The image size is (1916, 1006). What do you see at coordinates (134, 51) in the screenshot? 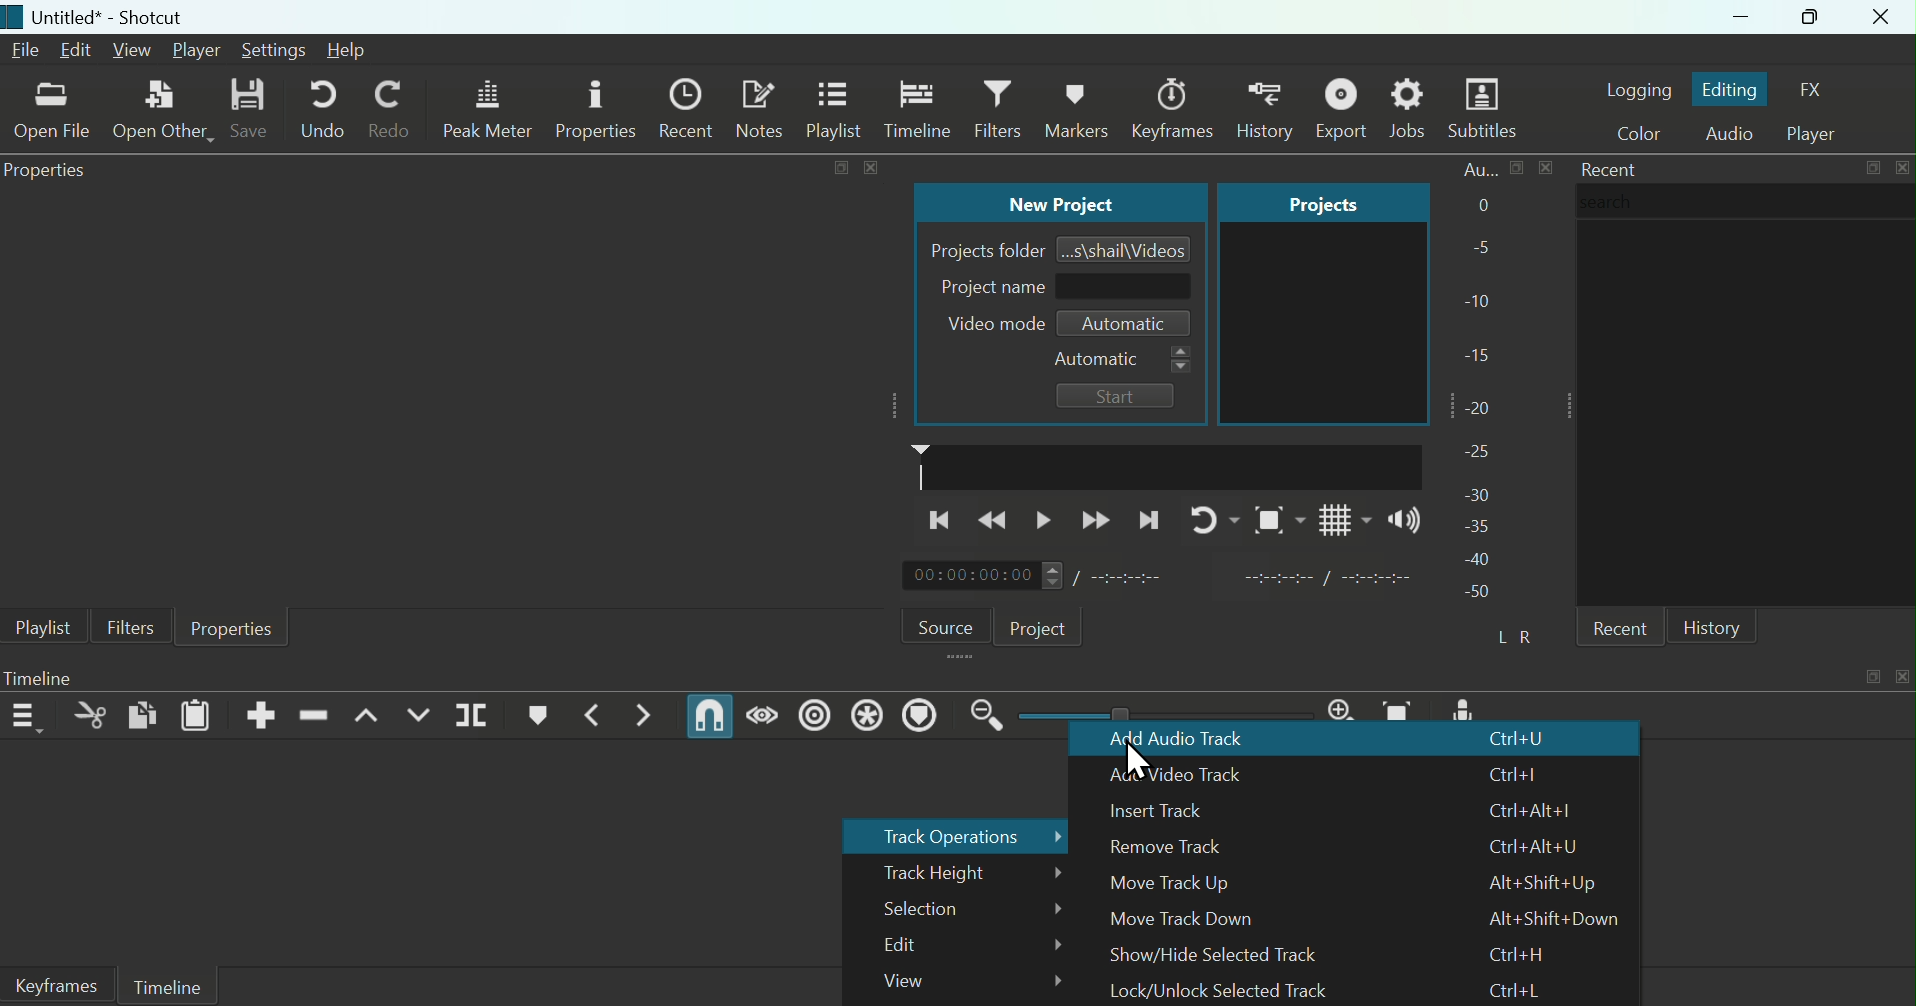
I see `View` at bounding box center [134, 51].